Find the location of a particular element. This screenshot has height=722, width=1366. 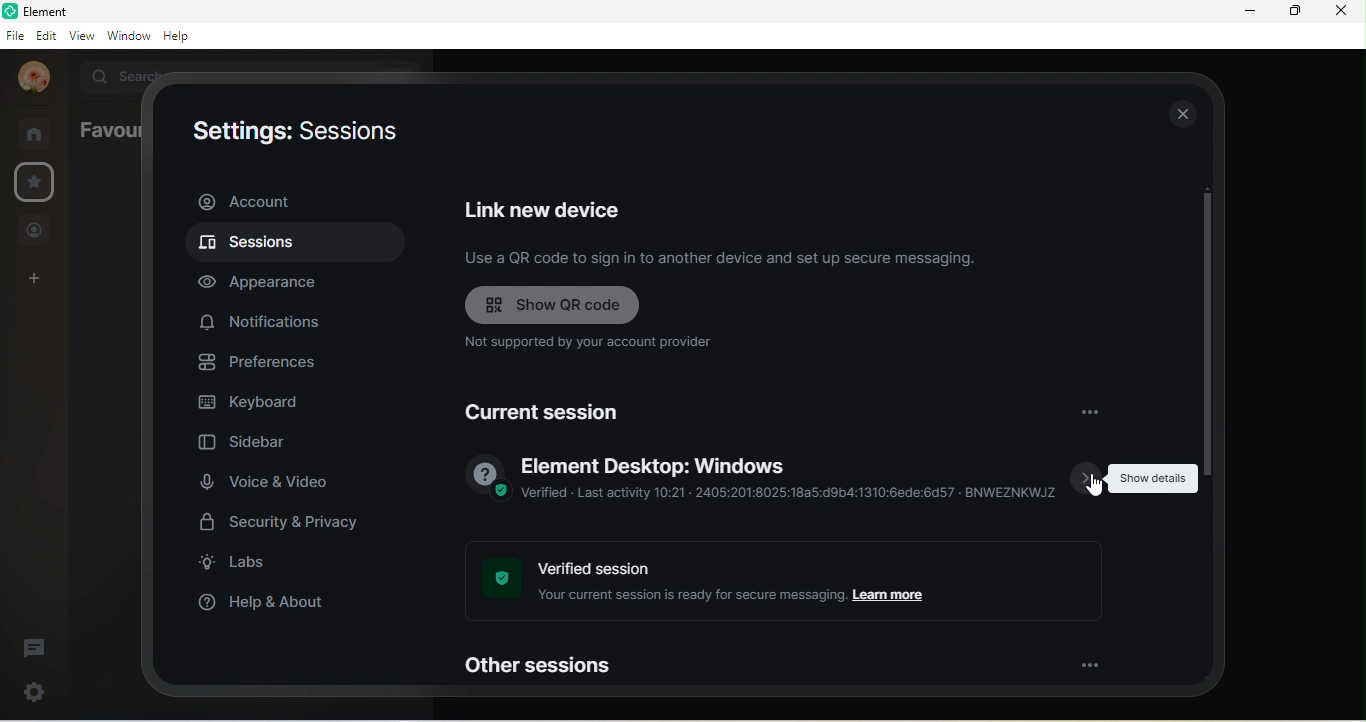

your current session is ready for secure messaging is located at coordinates (690, 596).